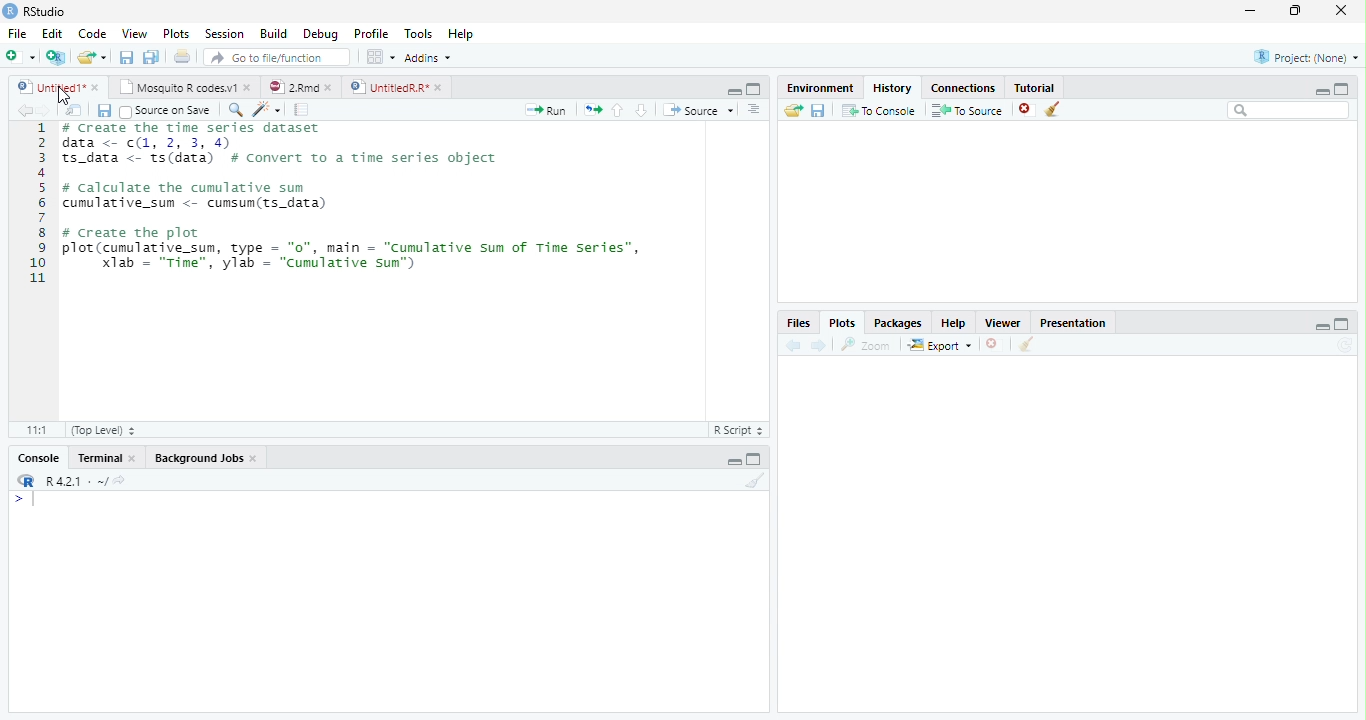  What do you see at coordinates (802, 323) in the screenshot?
I see `Files` at bounding box center [802, 323].